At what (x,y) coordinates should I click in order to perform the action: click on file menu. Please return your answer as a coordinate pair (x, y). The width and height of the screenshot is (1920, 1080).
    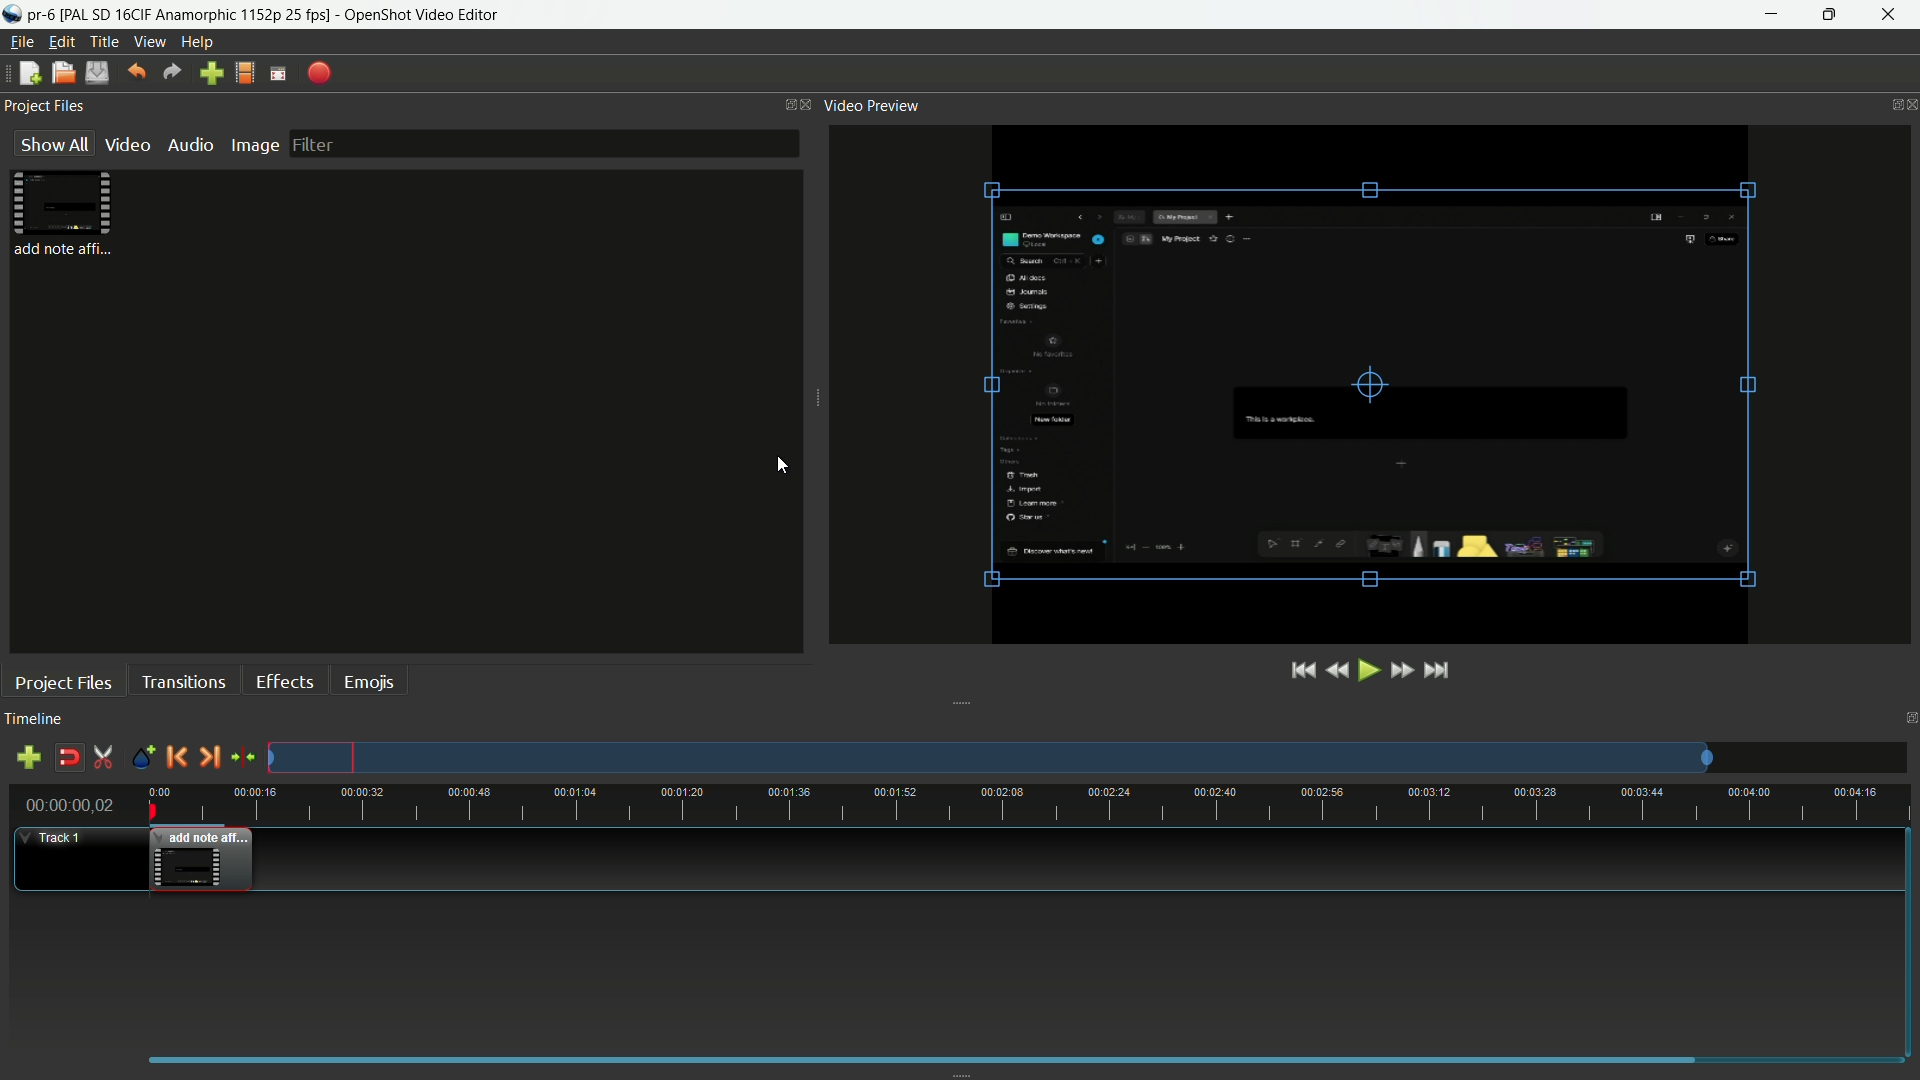
    Looking at the image, I should click on (17, 44).